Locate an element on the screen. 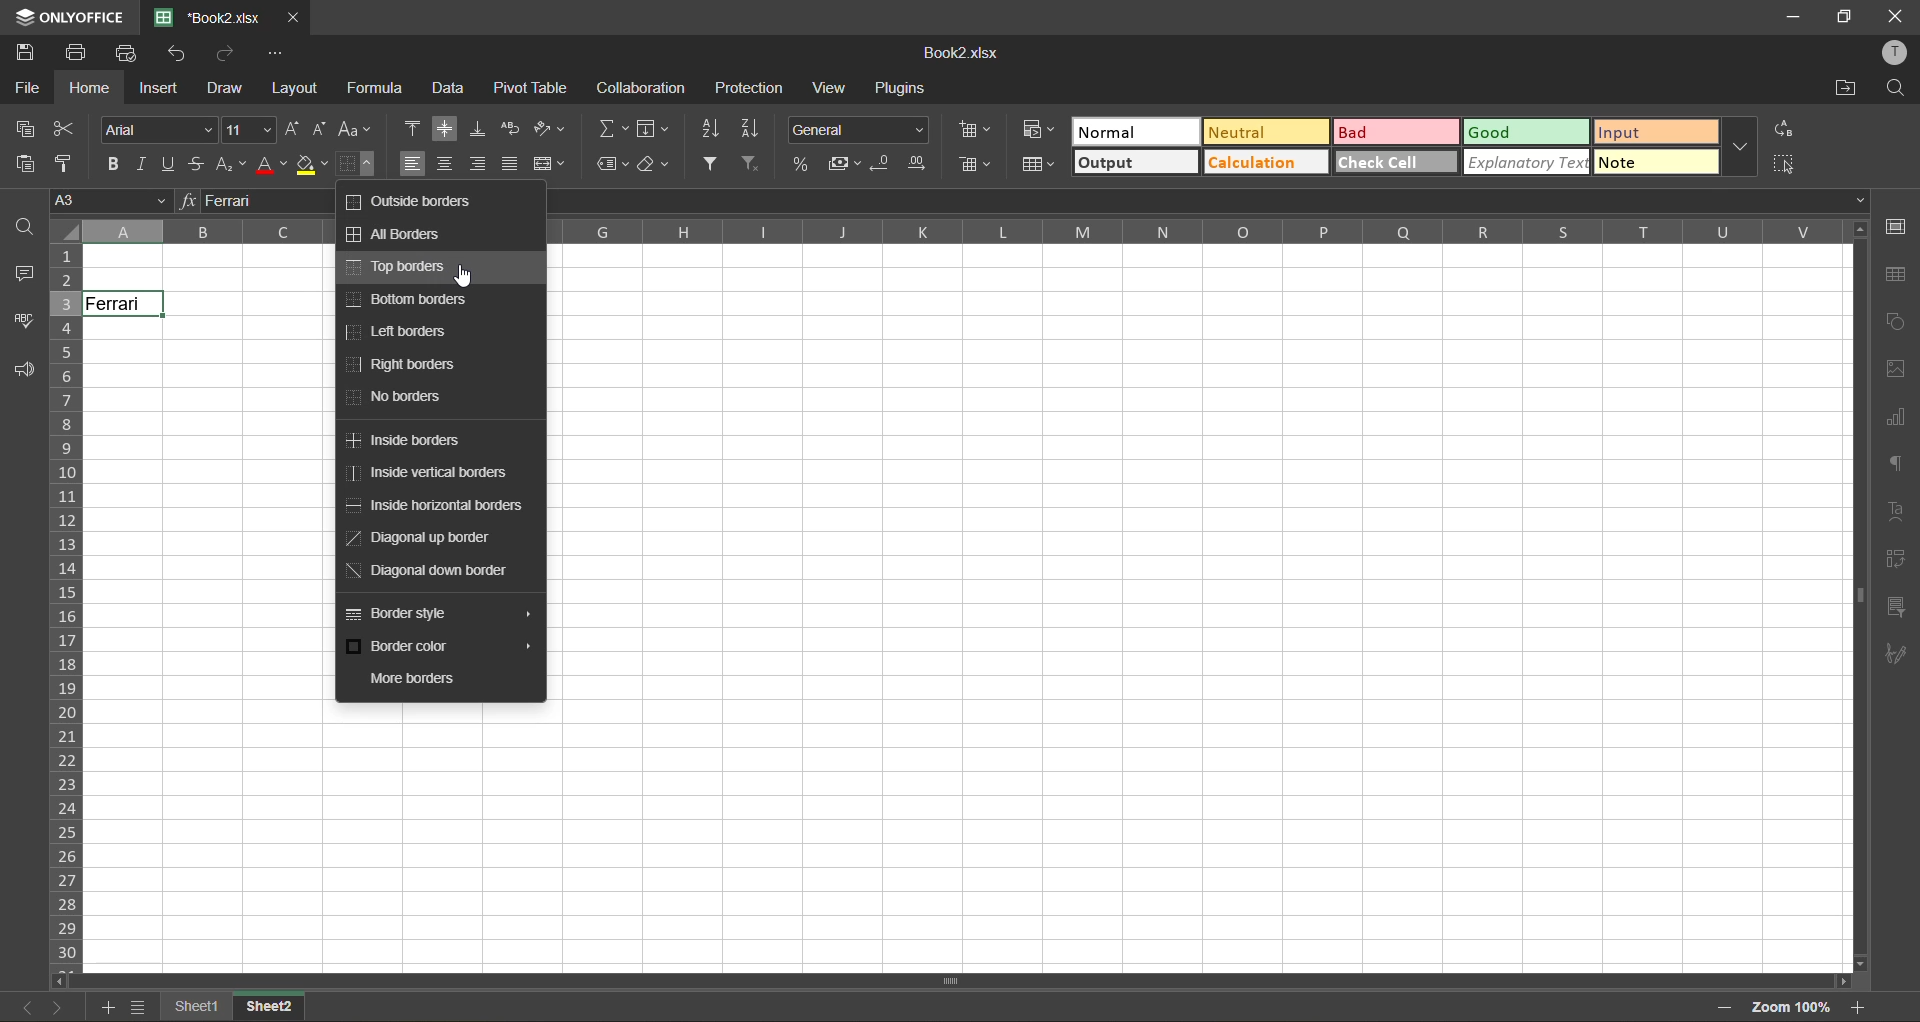  good is located at coordinates (1529, 134).